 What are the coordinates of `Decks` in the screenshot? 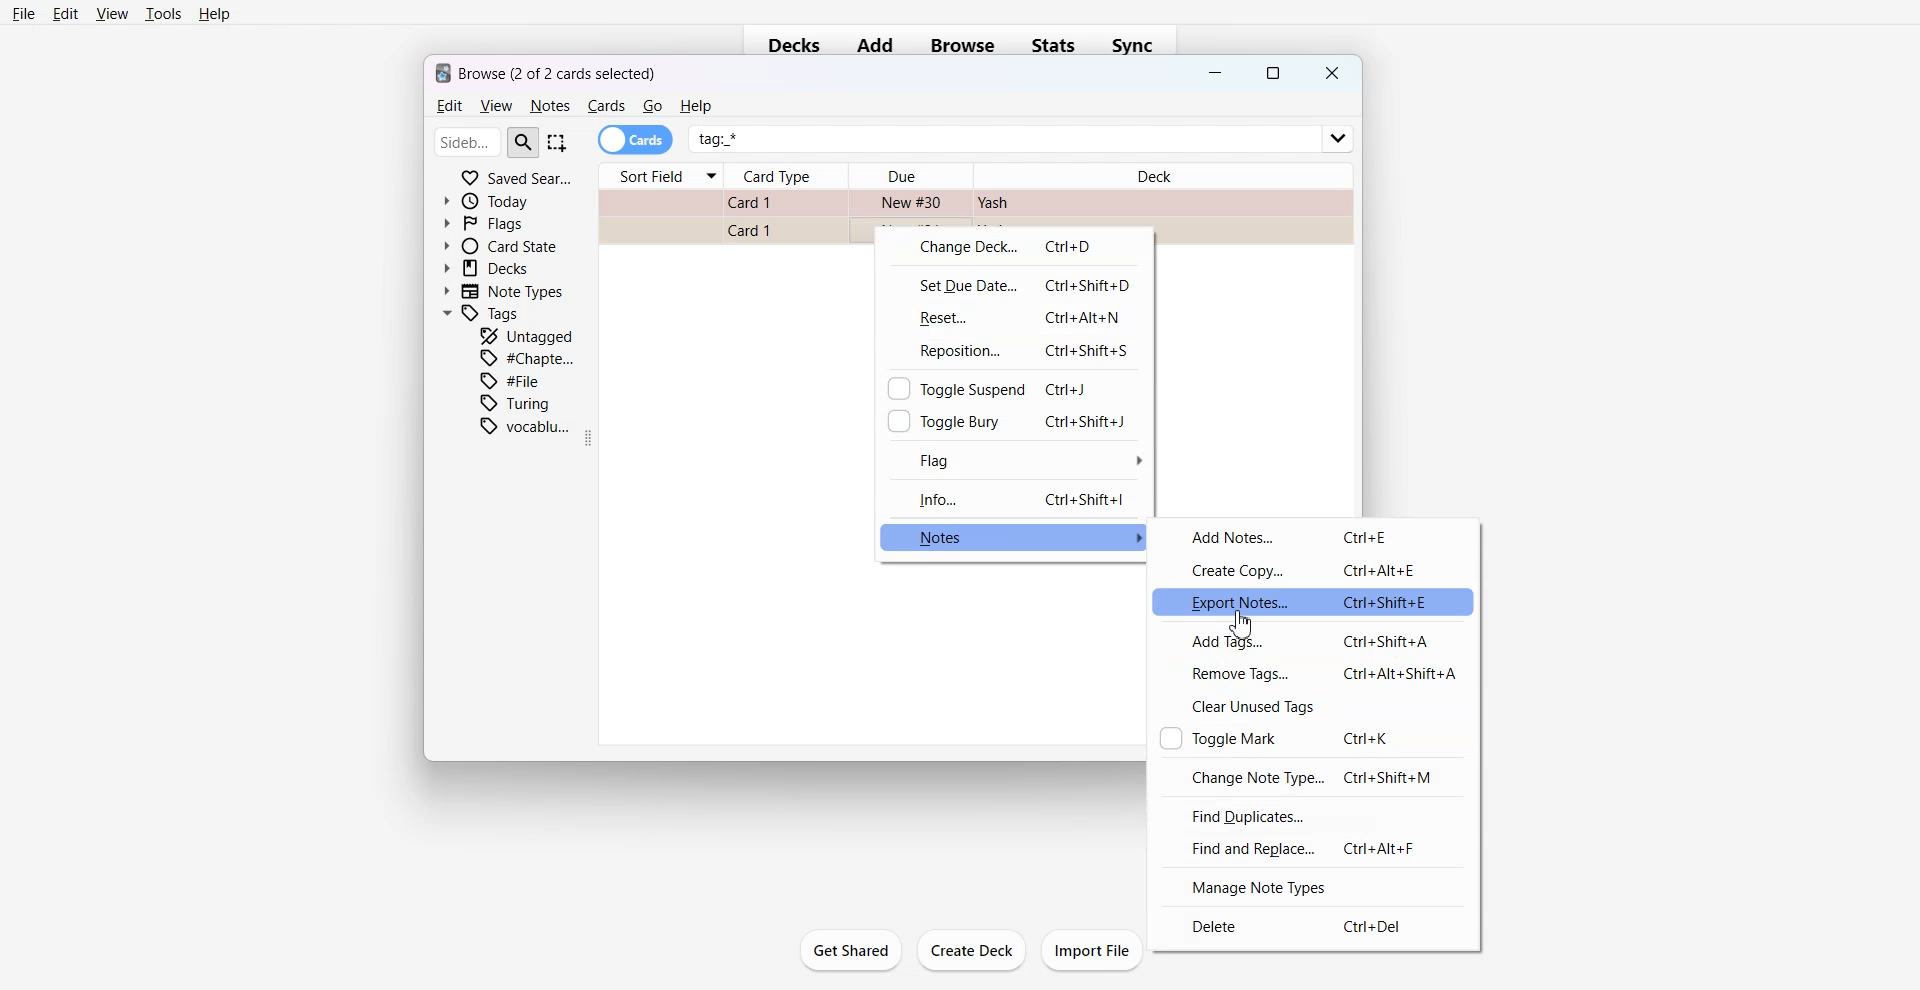 It's located at (788, 47).